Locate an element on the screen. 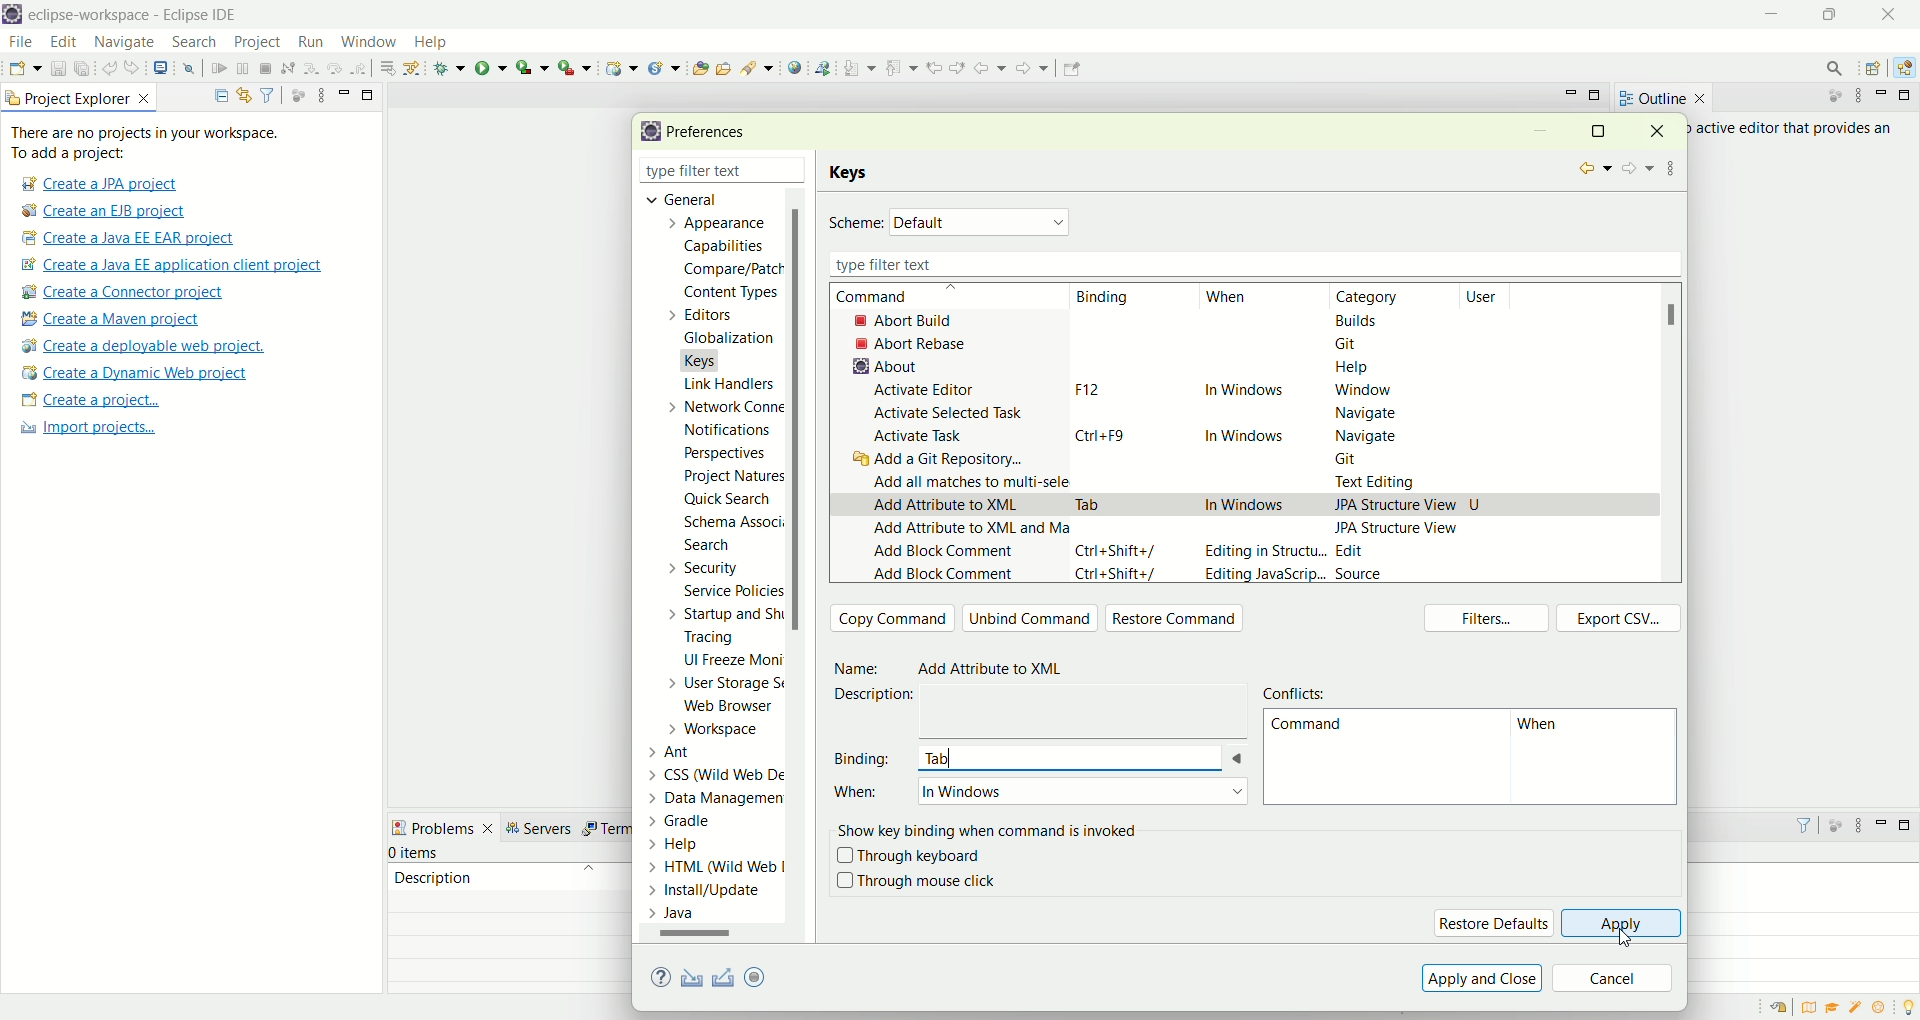 The image size is (1920, 1020). Tab is located at coordinates (1090, 501).